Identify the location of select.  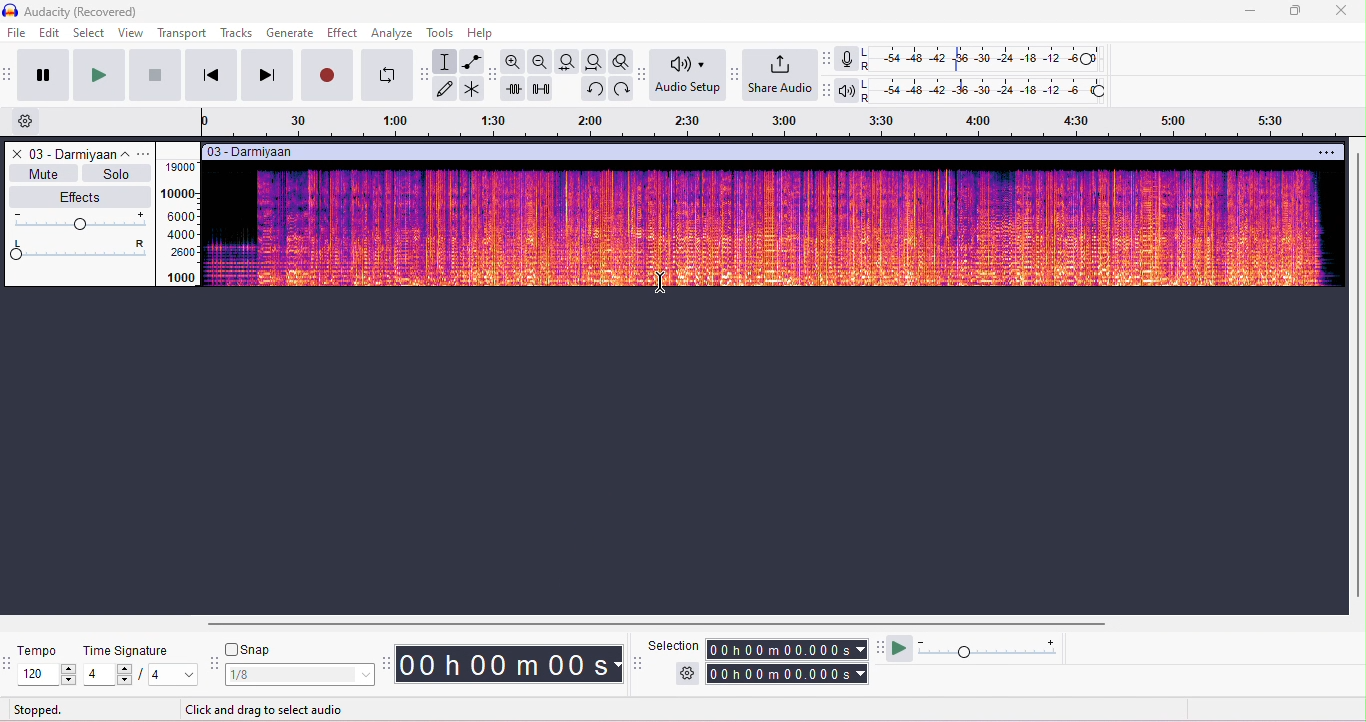
(90, 32).